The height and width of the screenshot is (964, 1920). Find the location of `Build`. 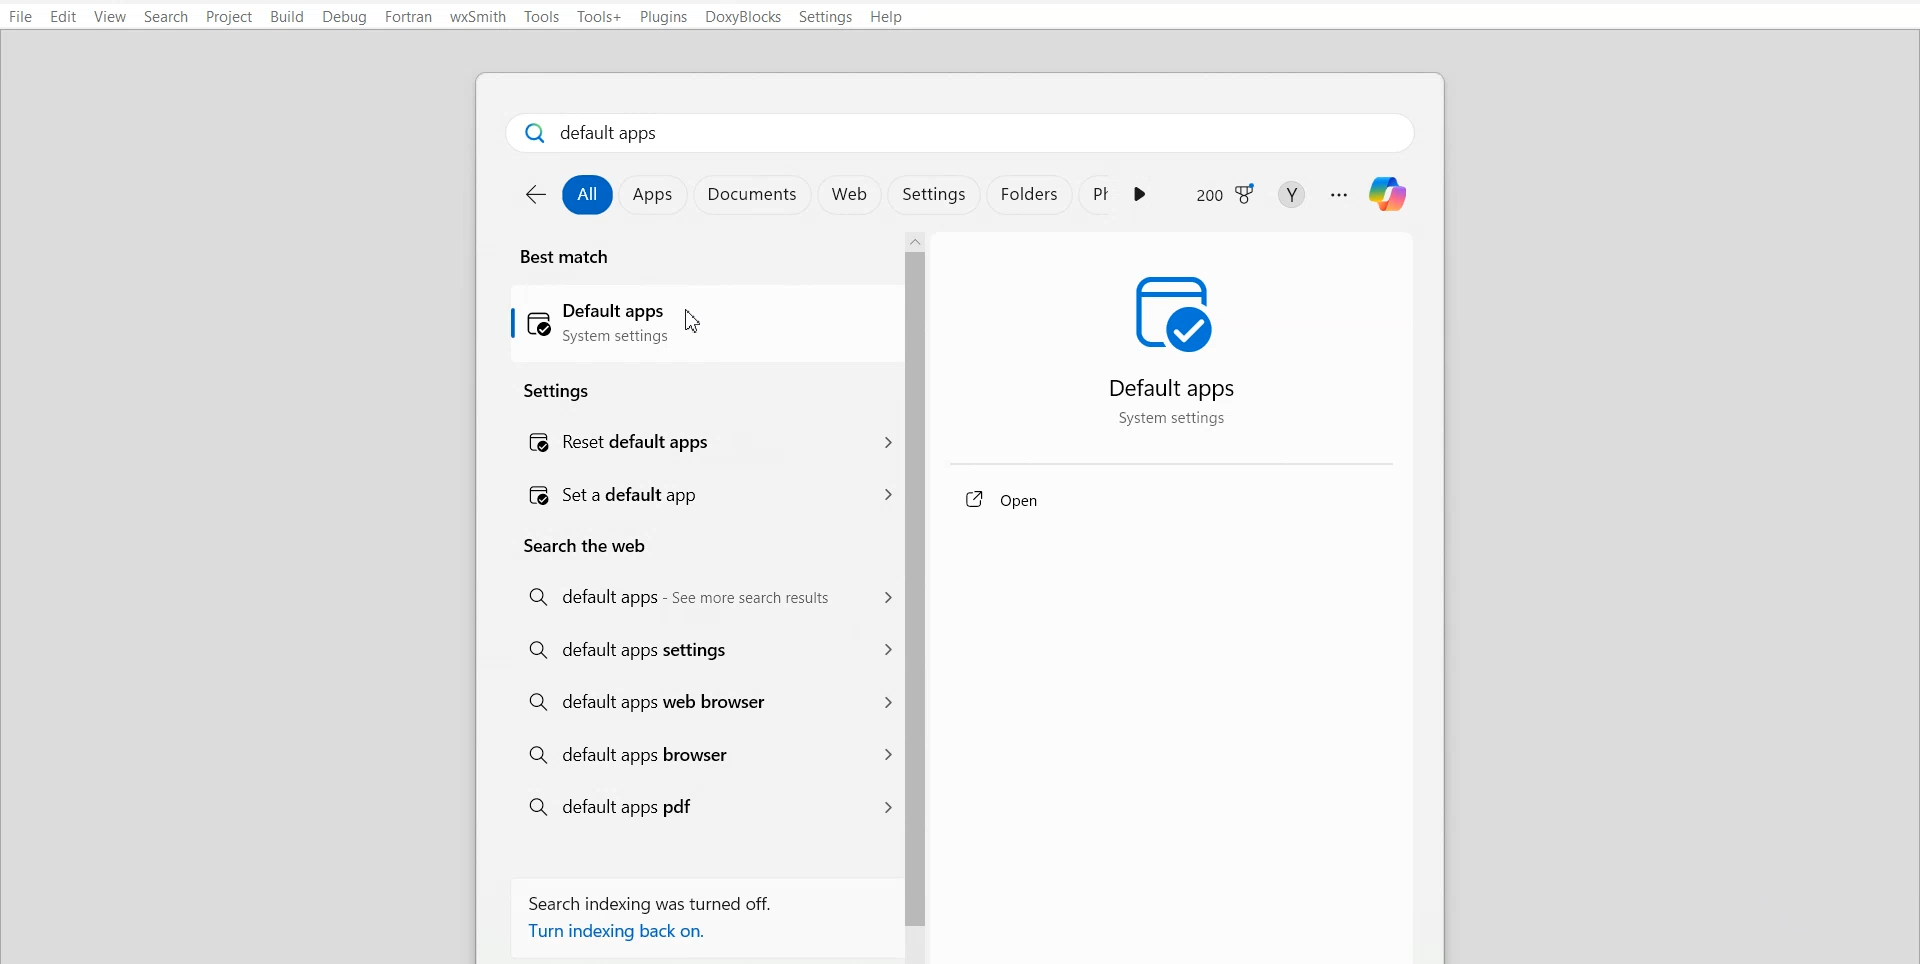

Build is located at coordinates (286, 17).